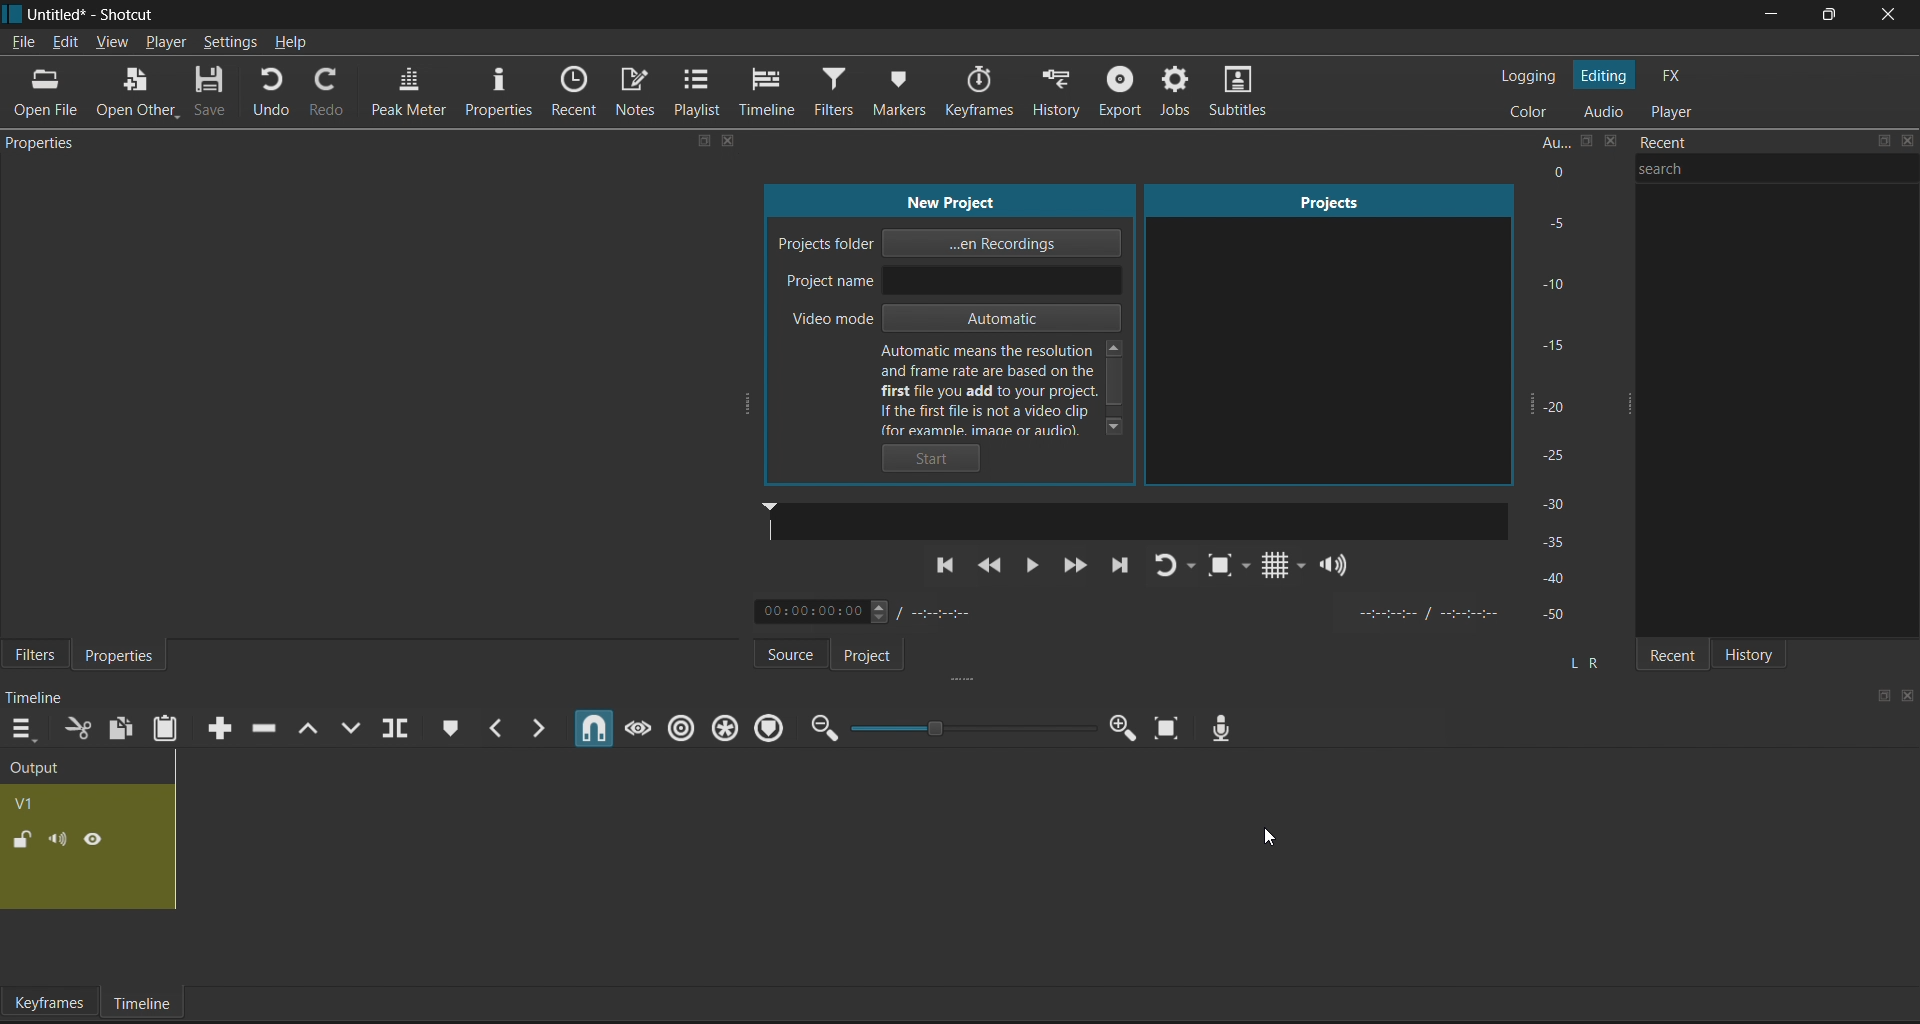 This screenshot has height=1024, width=1920. What do you see at coordinates (1676, 111) in the screenshot?
I see `Player` at bounding box center [1676, 111].